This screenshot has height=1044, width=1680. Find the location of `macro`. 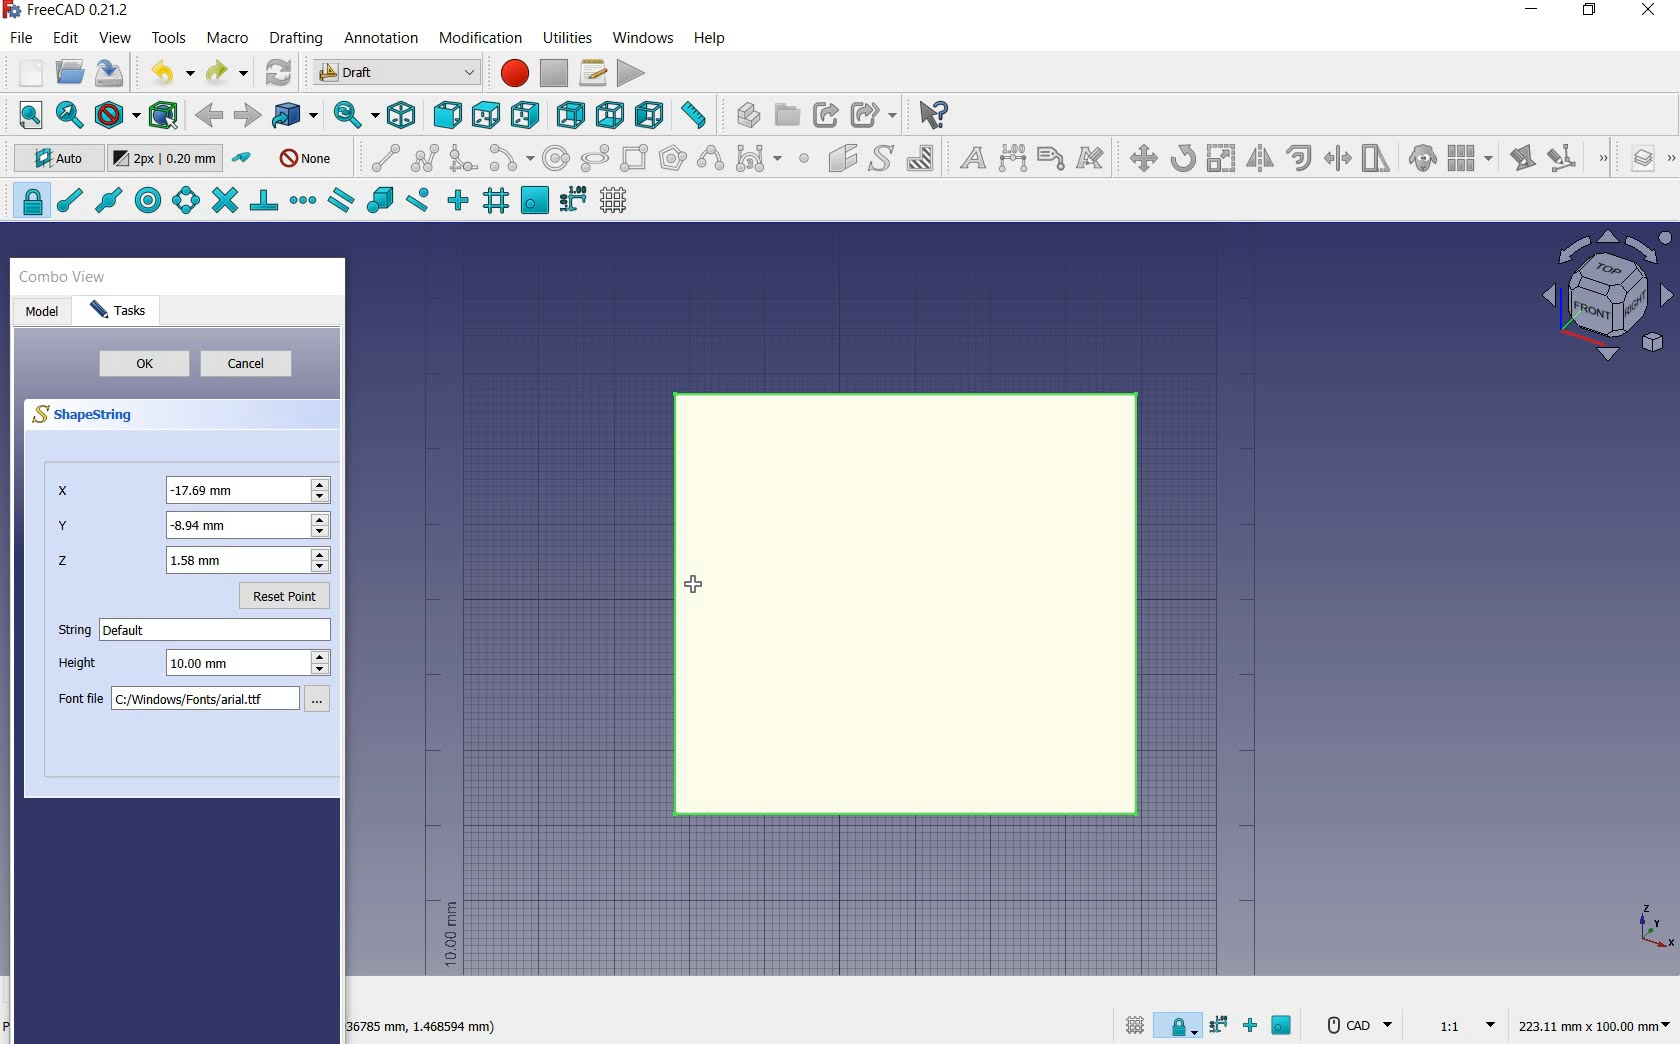

macro is located at coordinates (229, 40).